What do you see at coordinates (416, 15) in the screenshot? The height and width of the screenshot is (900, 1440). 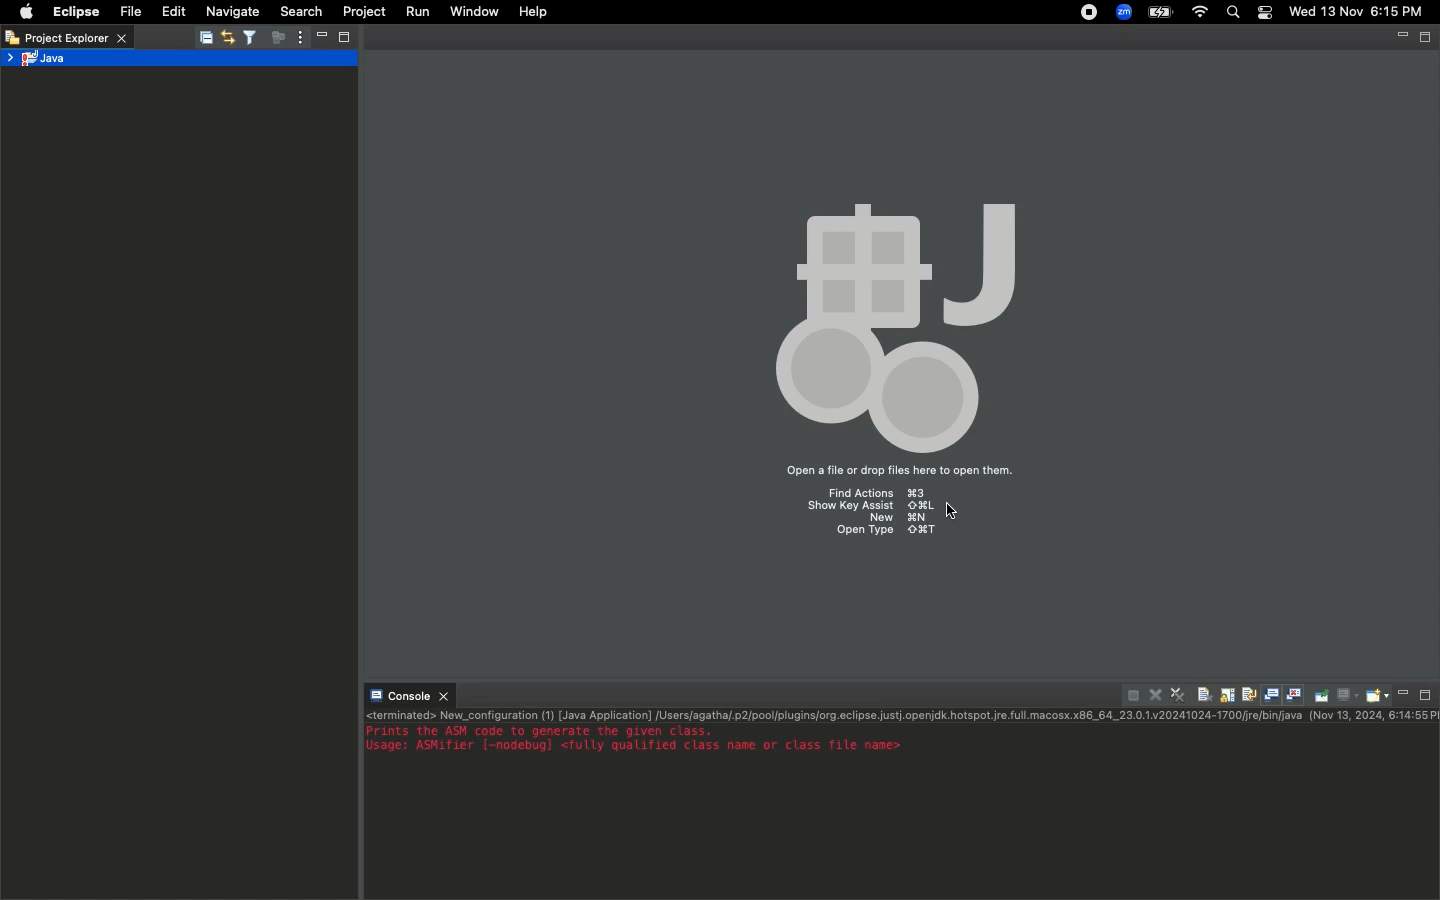 I see `Run` at bounding box center [416, 15].